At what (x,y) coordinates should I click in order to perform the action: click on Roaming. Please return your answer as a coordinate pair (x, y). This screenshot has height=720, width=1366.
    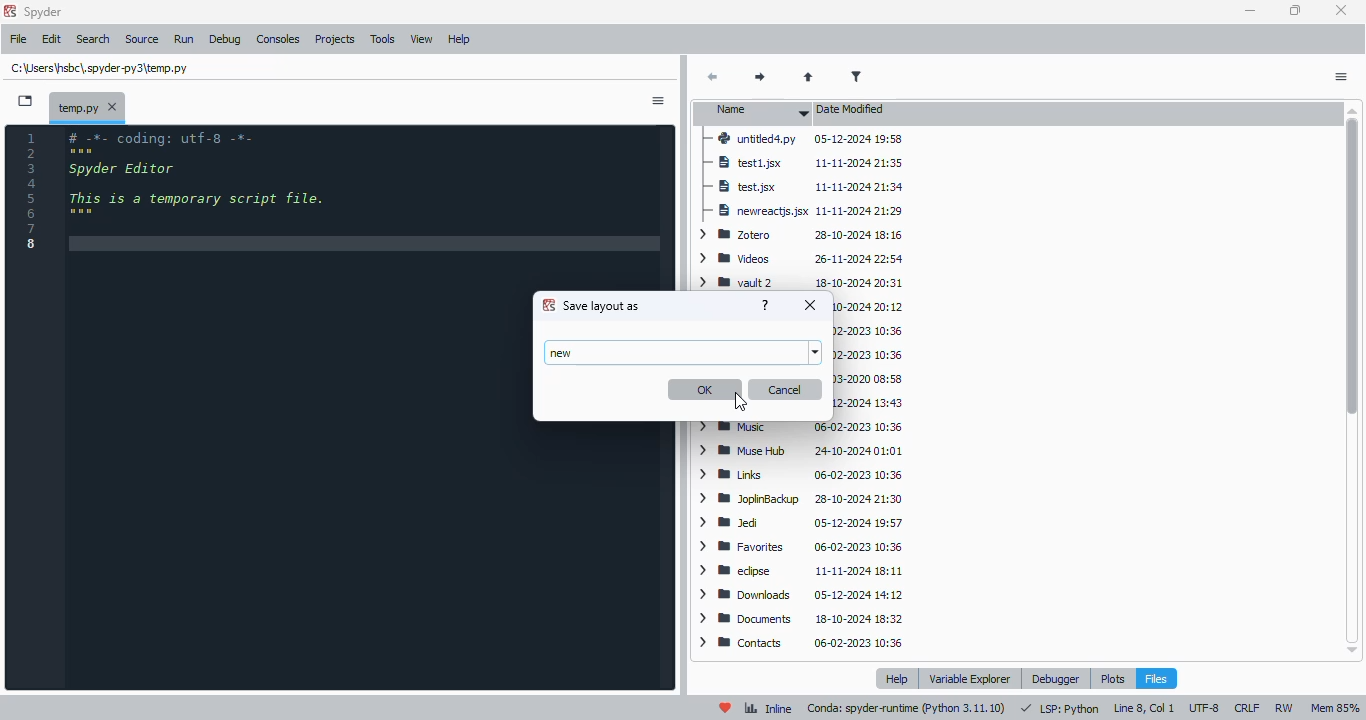
    Looking at the image, I should click on (870, 380).